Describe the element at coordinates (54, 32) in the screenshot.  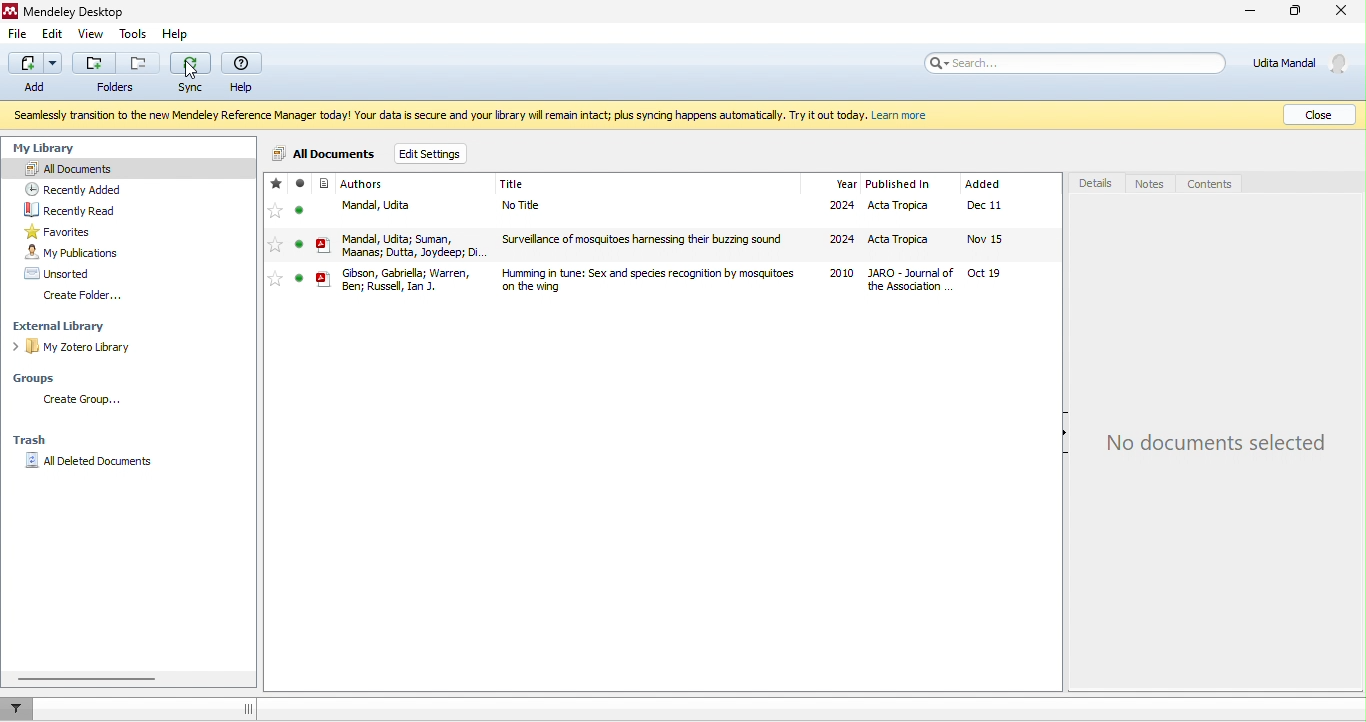
I see `edit` at that location.